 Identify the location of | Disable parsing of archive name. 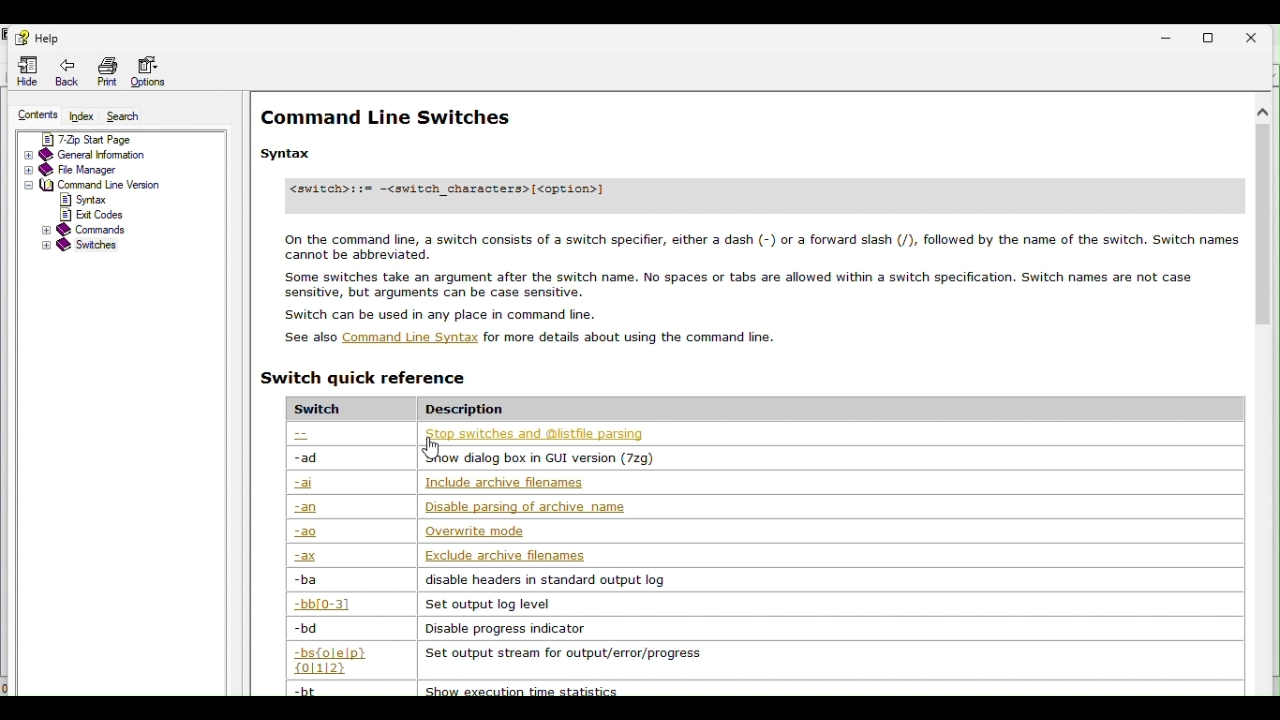
(528, 509).